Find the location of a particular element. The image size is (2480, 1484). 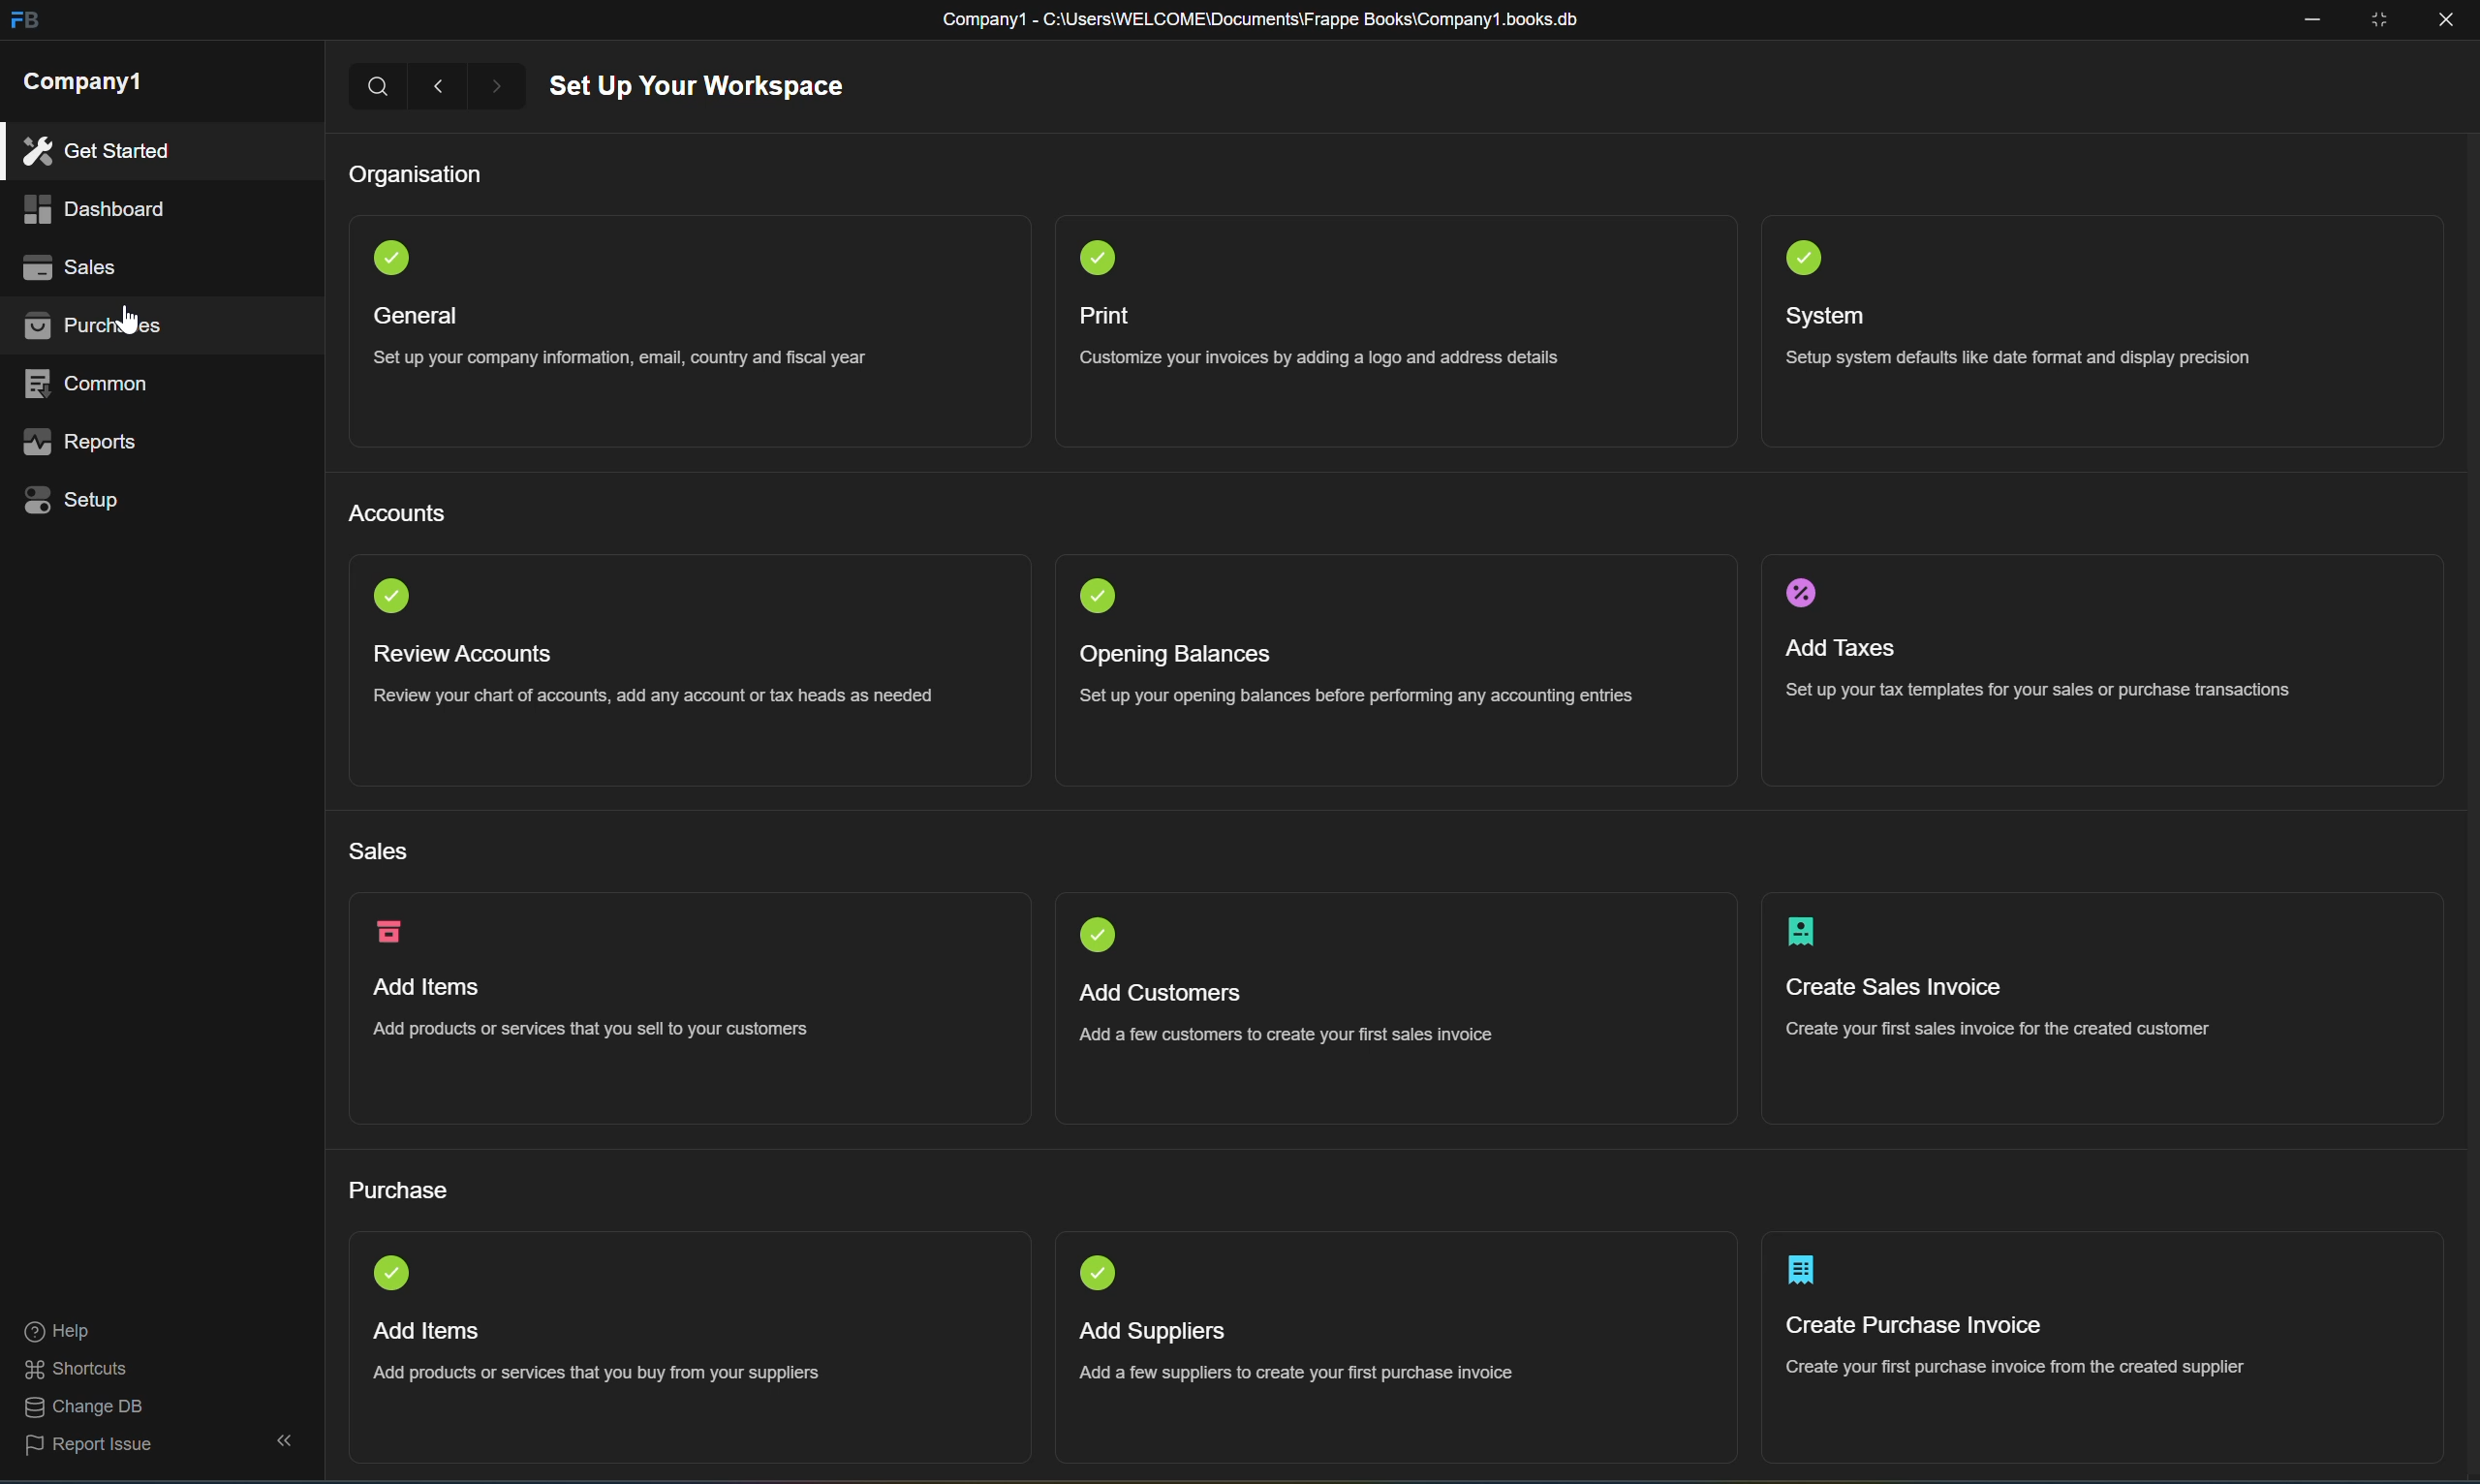

purchase is located at coordinates (403, 1194).